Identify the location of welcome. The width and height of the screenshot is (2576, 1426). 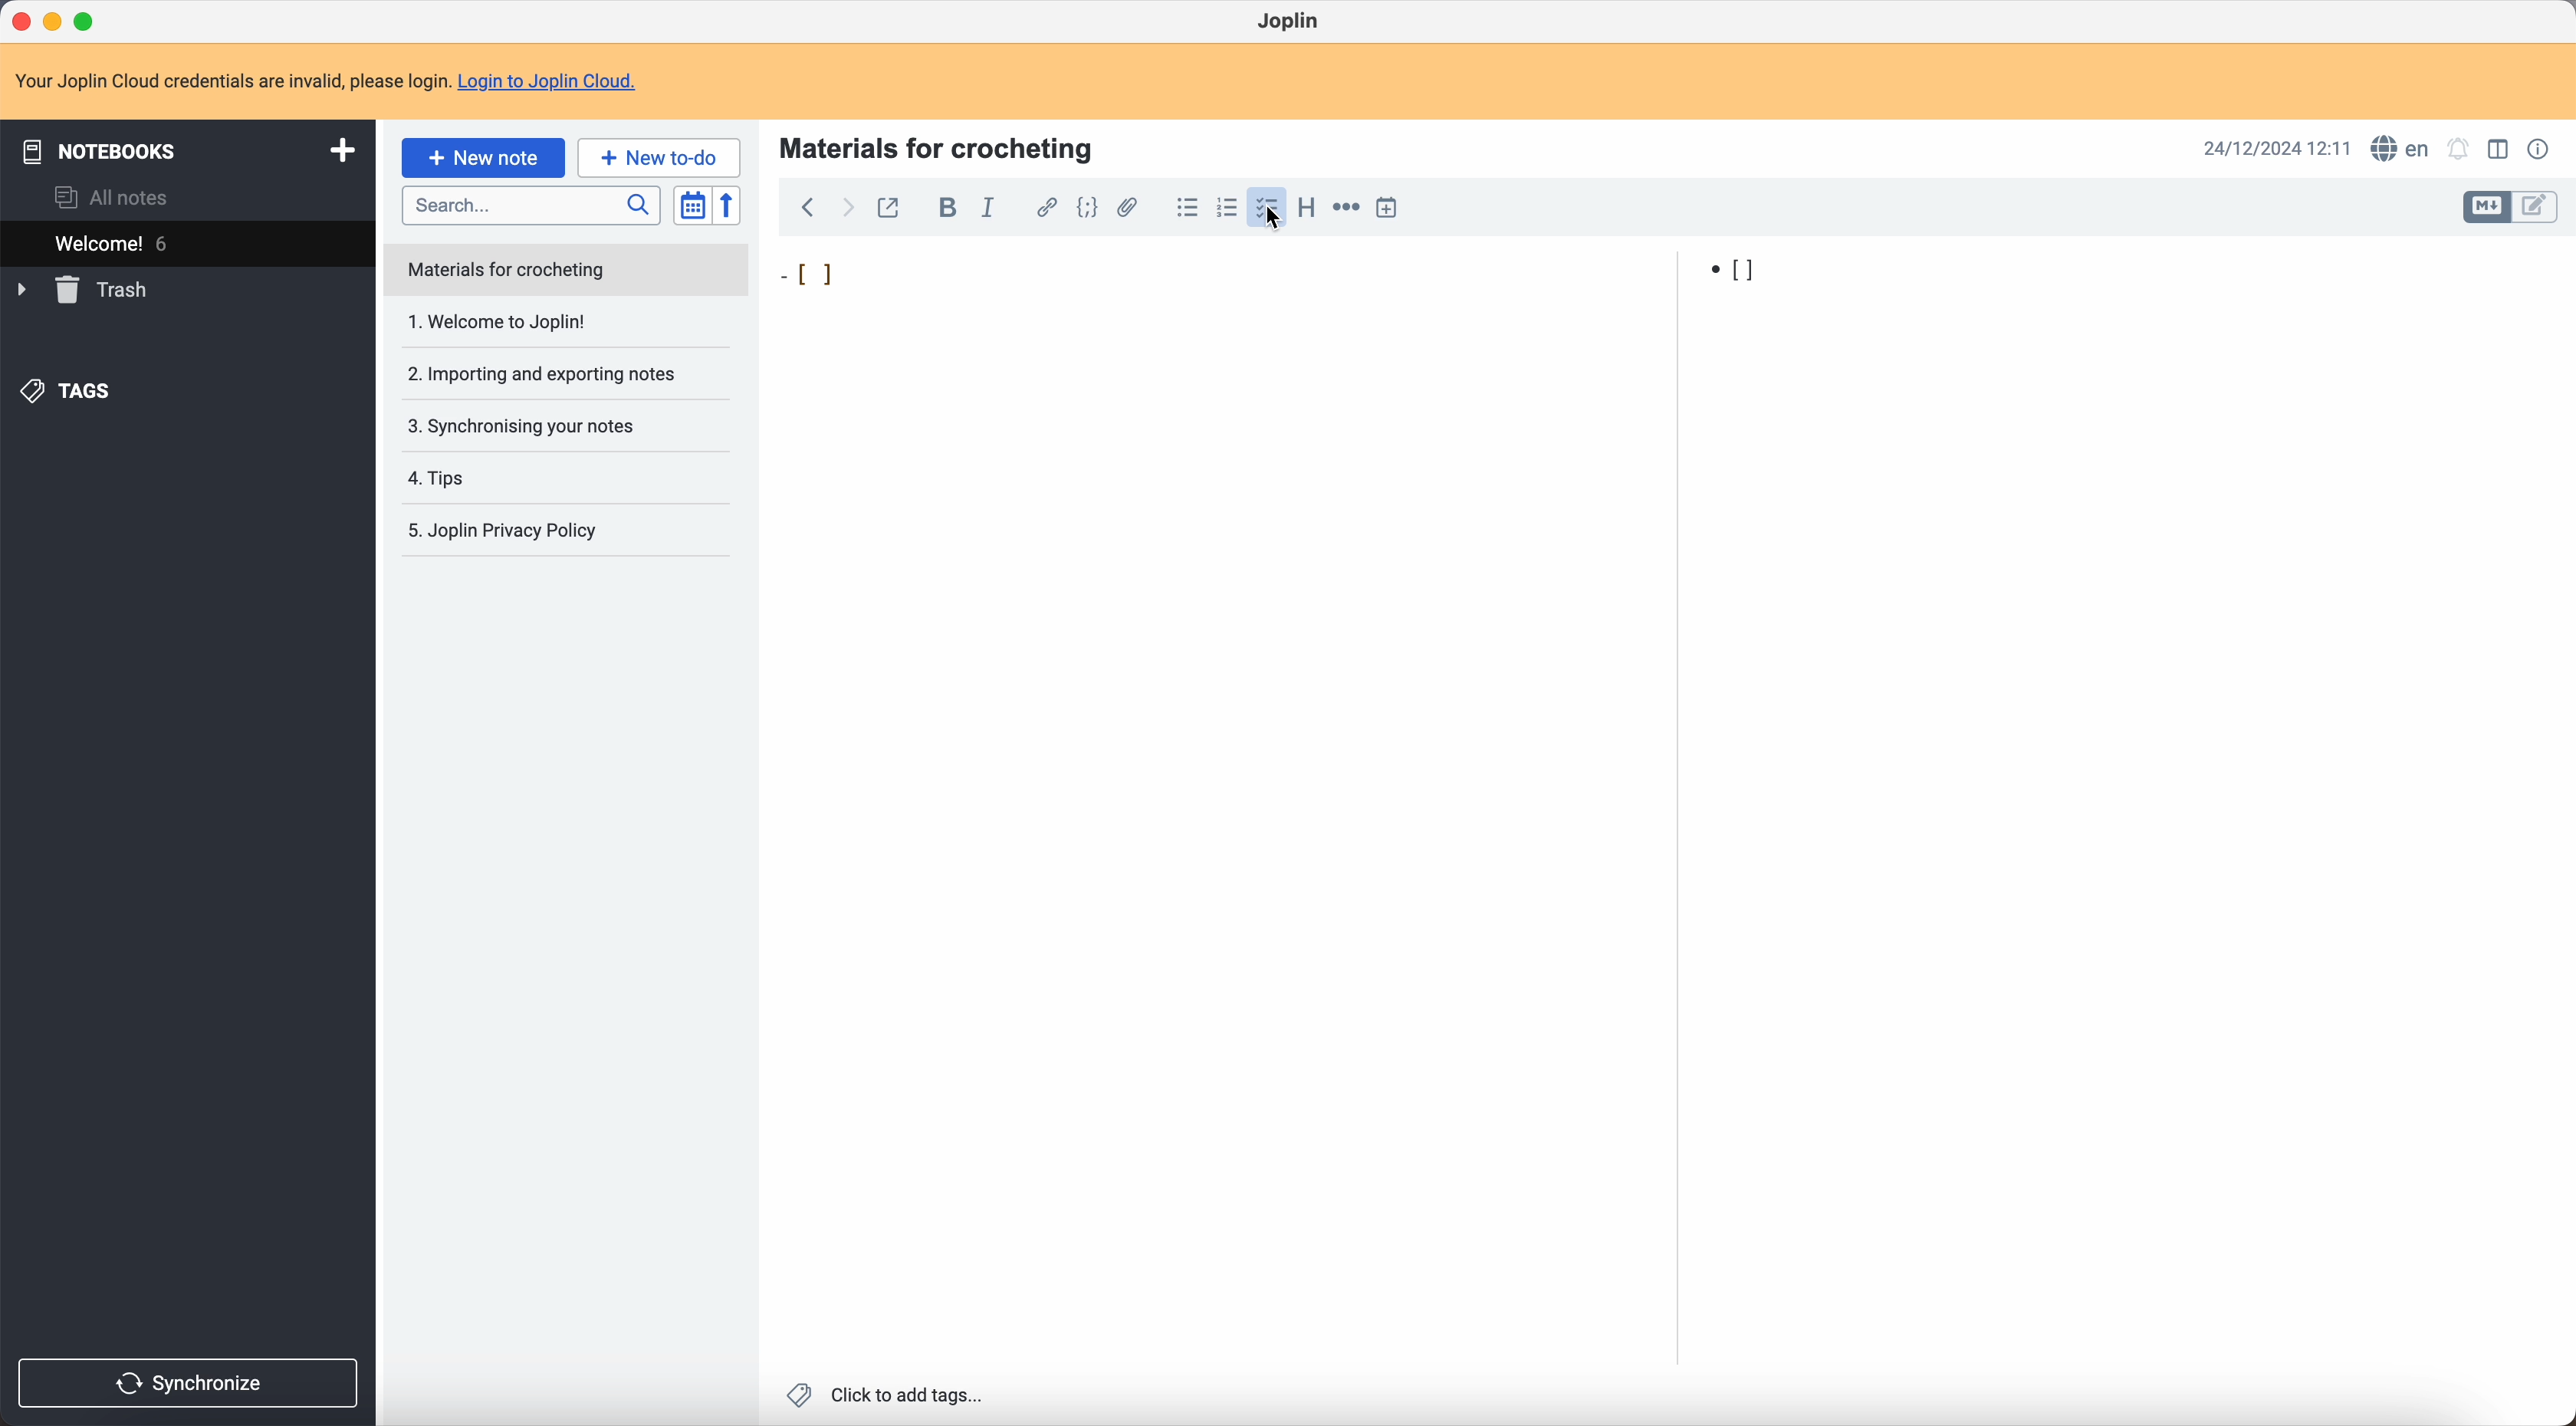
(187, 241).